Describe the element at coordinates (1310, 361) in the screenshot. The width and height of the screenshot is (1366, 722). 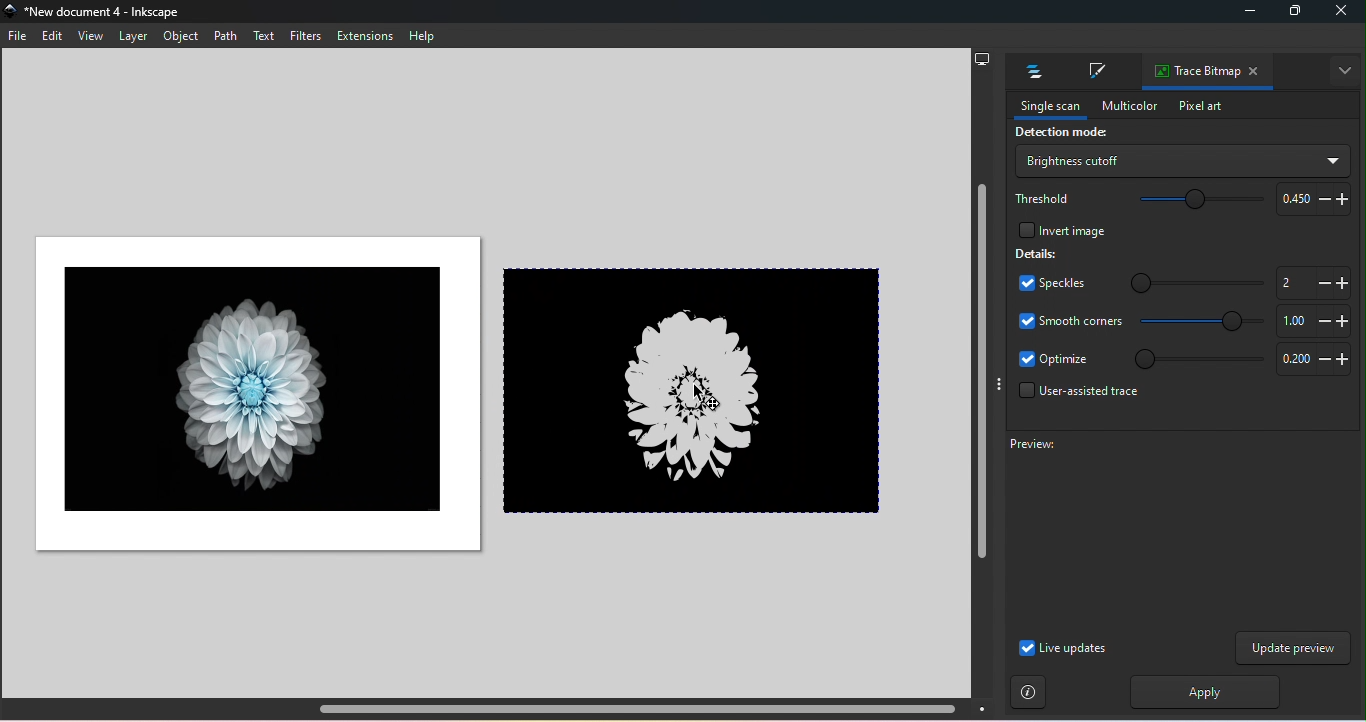
I see `Increase or decrease optimize` at that location.